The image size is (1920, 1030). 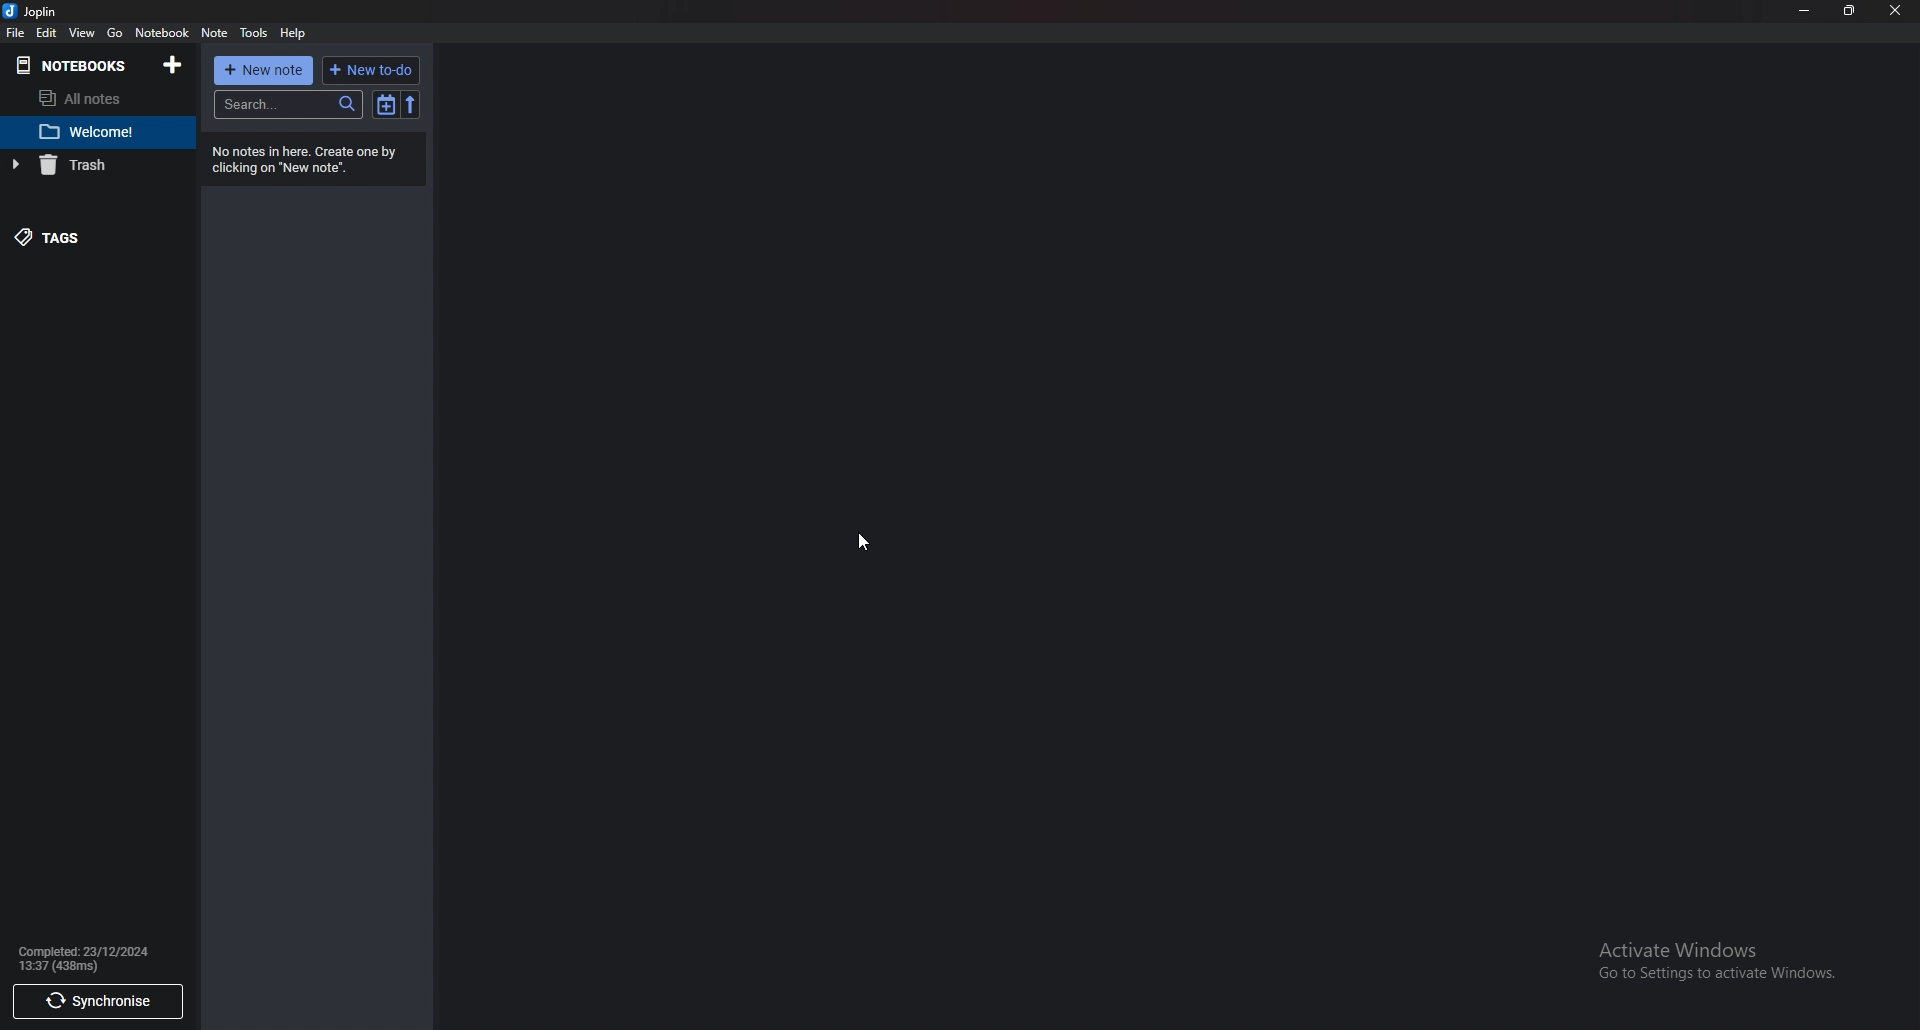 I want to click on Info, so click(x=92, y=958).